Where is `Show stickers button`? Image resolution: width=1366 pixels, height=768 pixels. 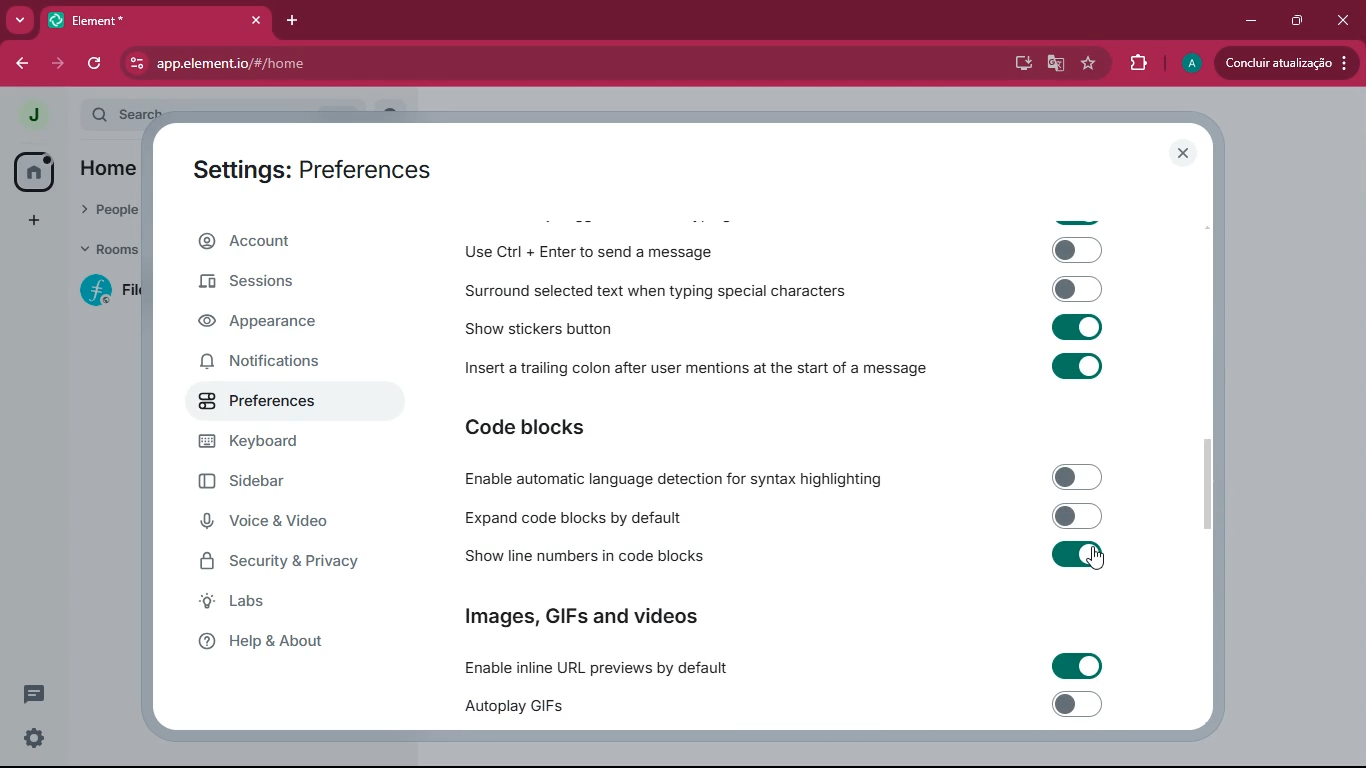 Show stickers button is located at coordinates (781, 327).